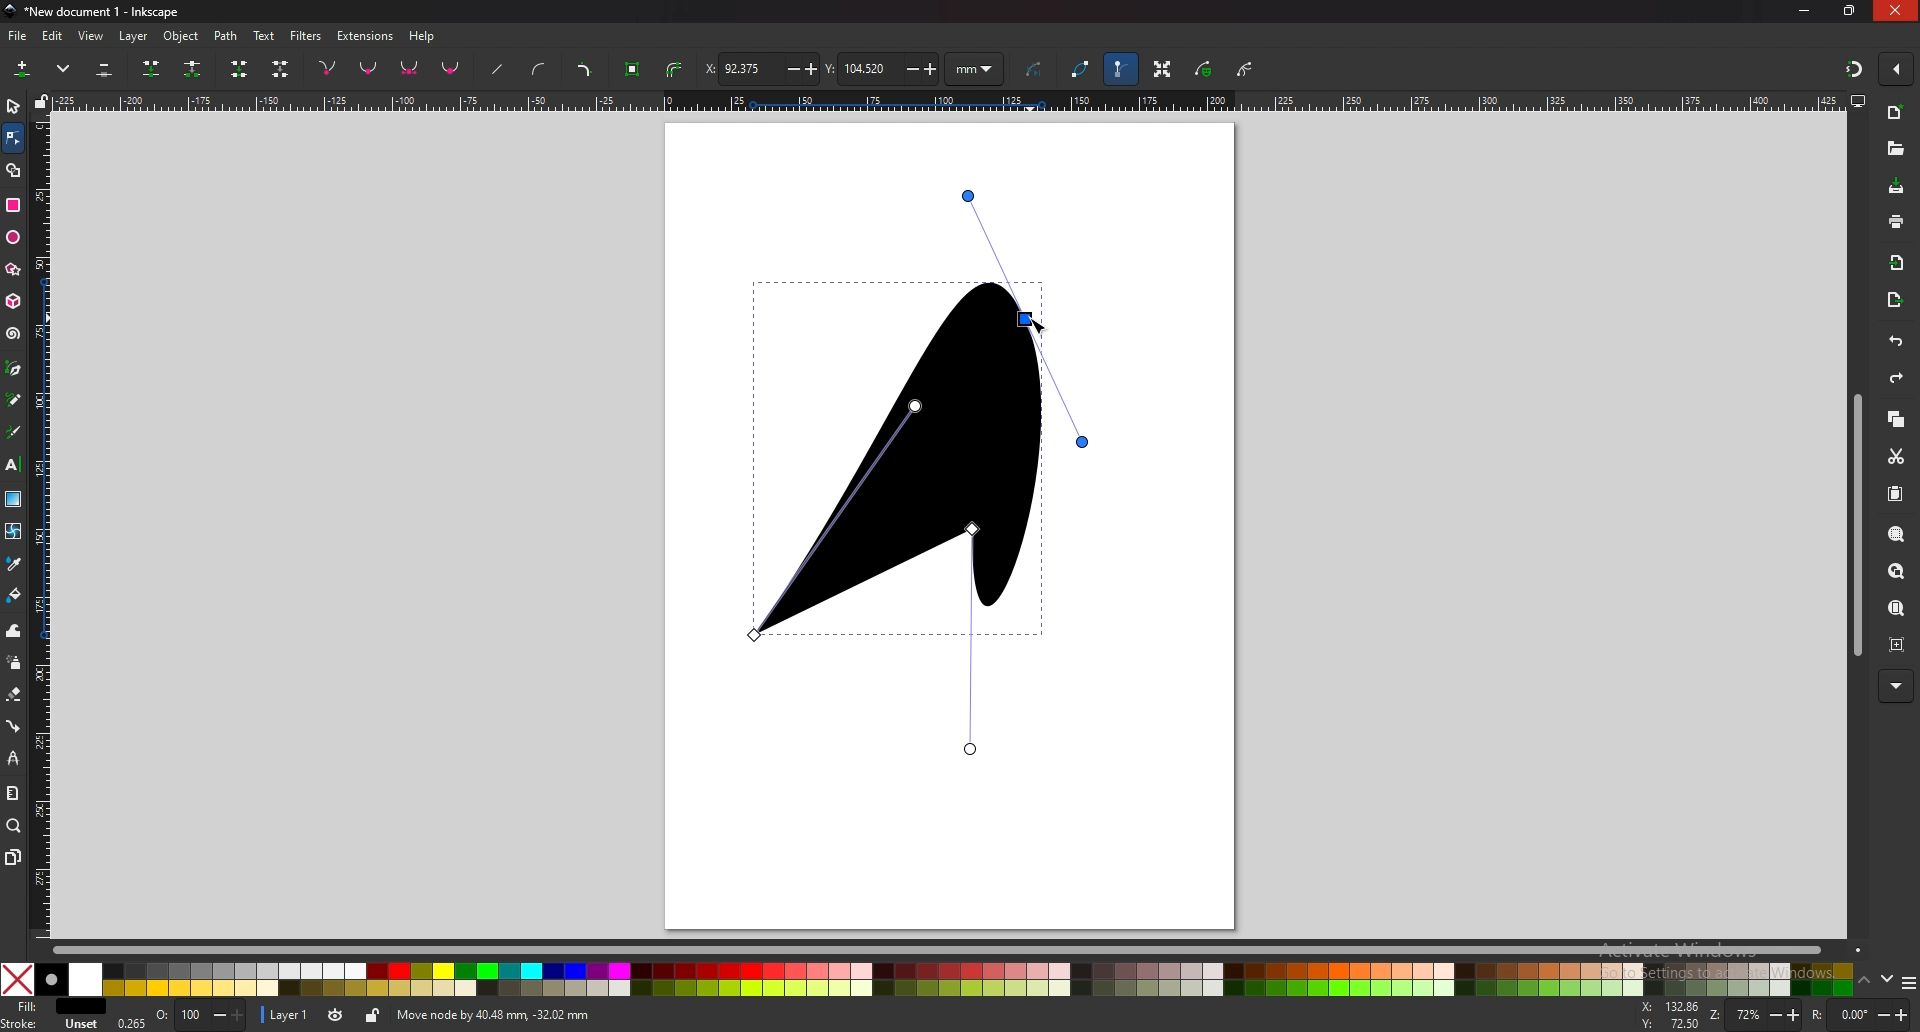 This screenshot has width=1920, height=1032. Describe the element at coordinates (13, 464) in the screenshot. I see `text` at that location.